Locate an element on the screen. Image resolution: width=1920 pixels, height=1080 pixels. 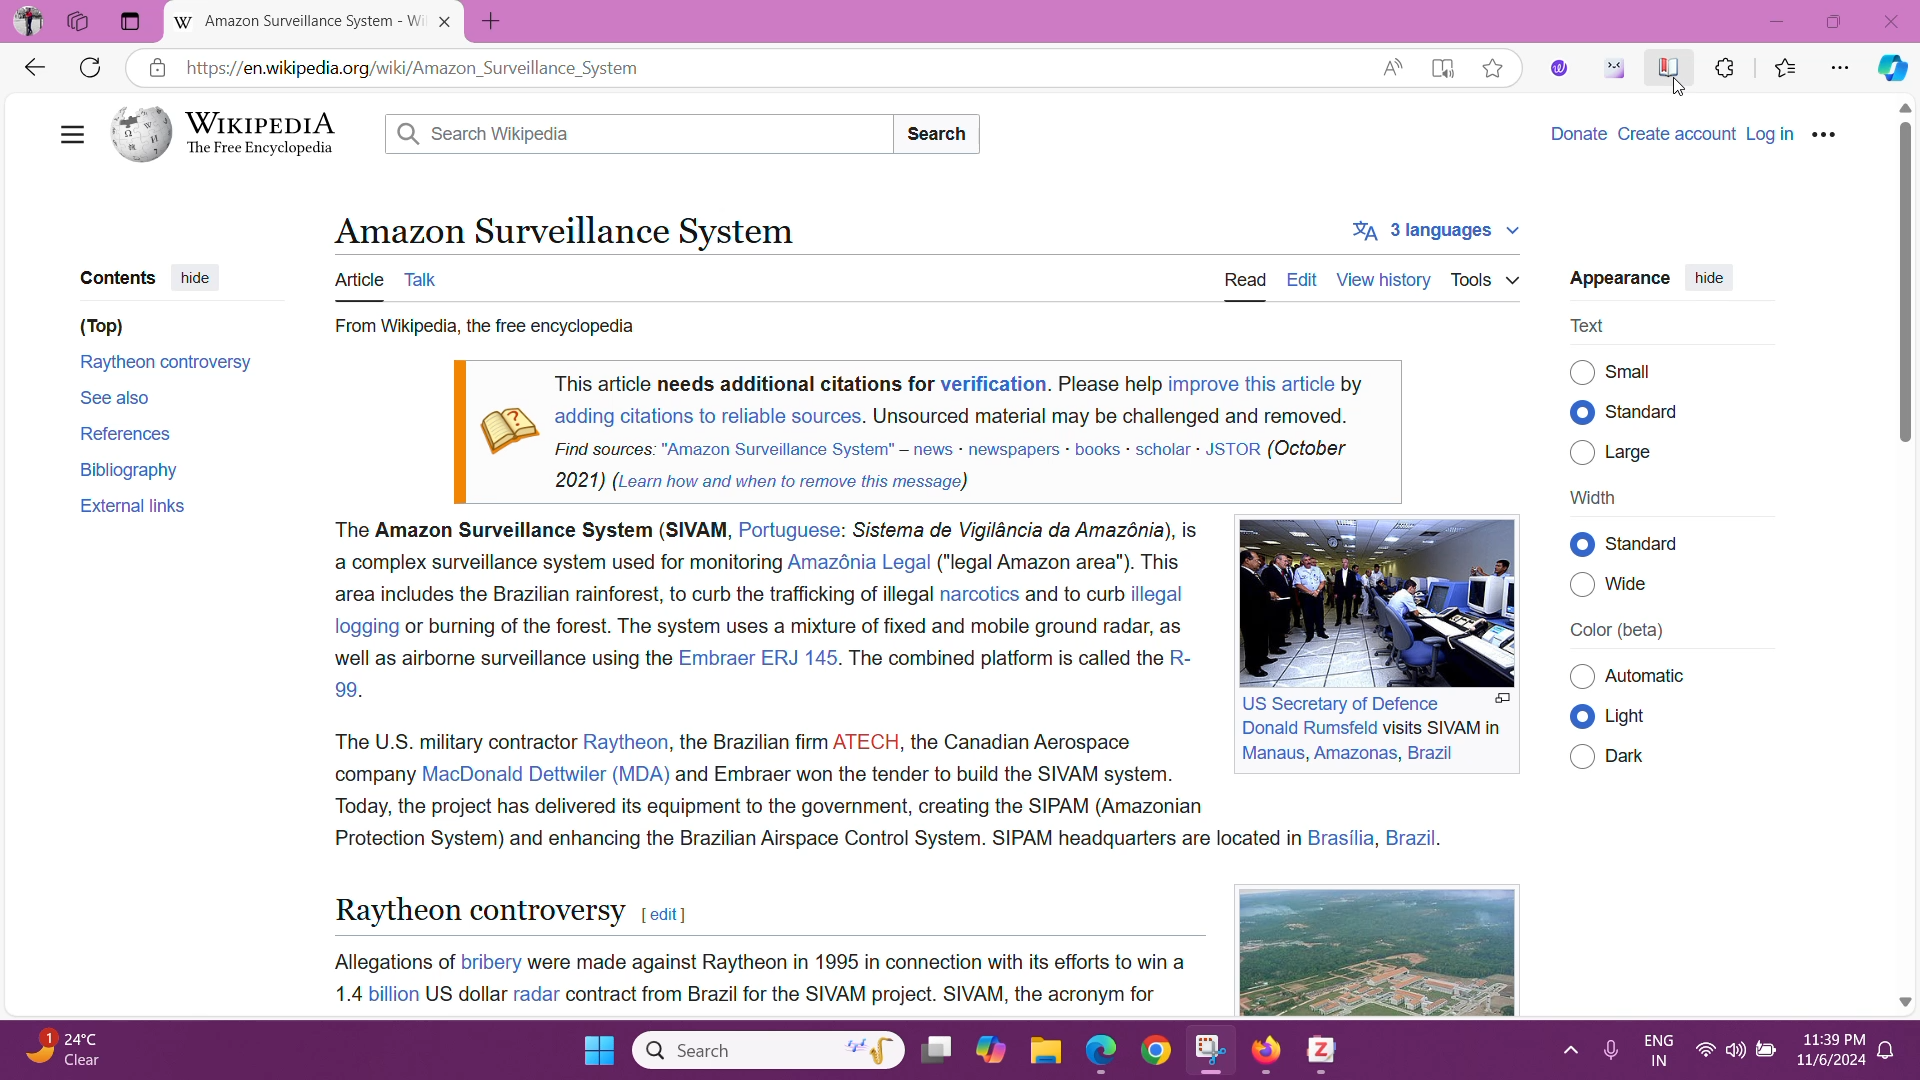
notifications is located at coordinates (1886, 1051).